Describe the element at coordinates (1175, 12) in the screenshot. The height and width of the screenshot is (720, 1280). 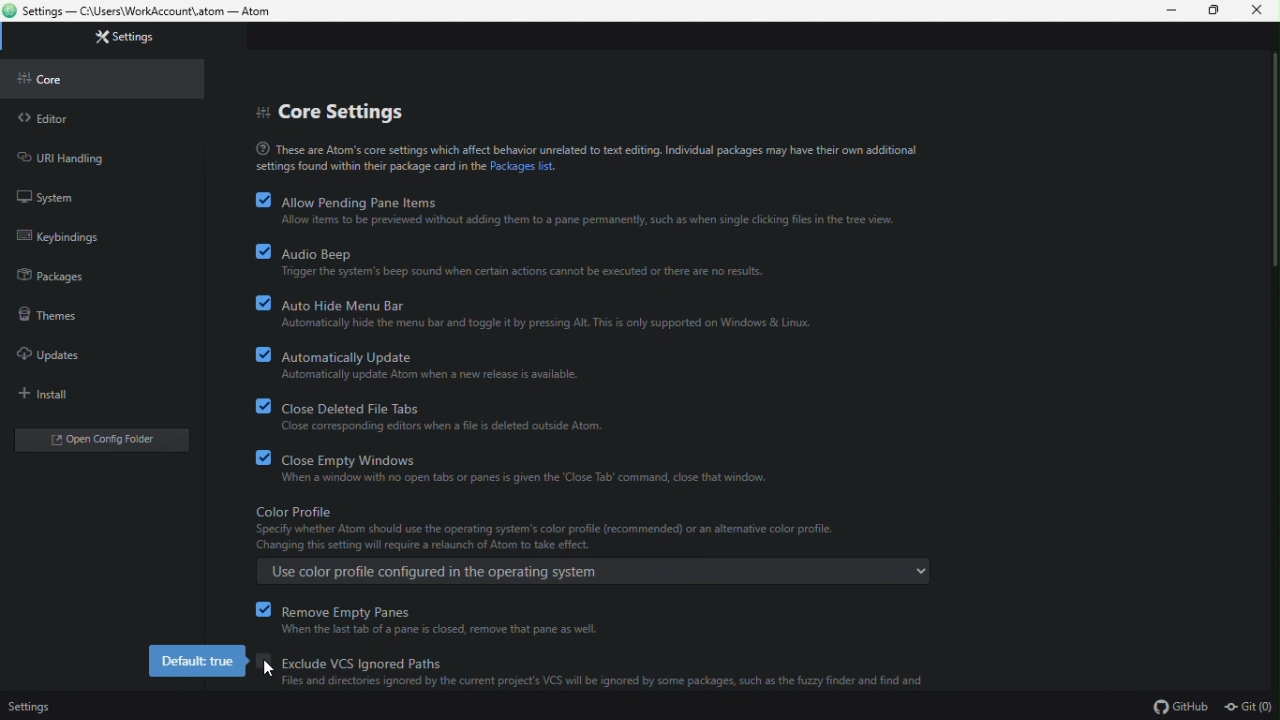
I see `Minimise` at that location.